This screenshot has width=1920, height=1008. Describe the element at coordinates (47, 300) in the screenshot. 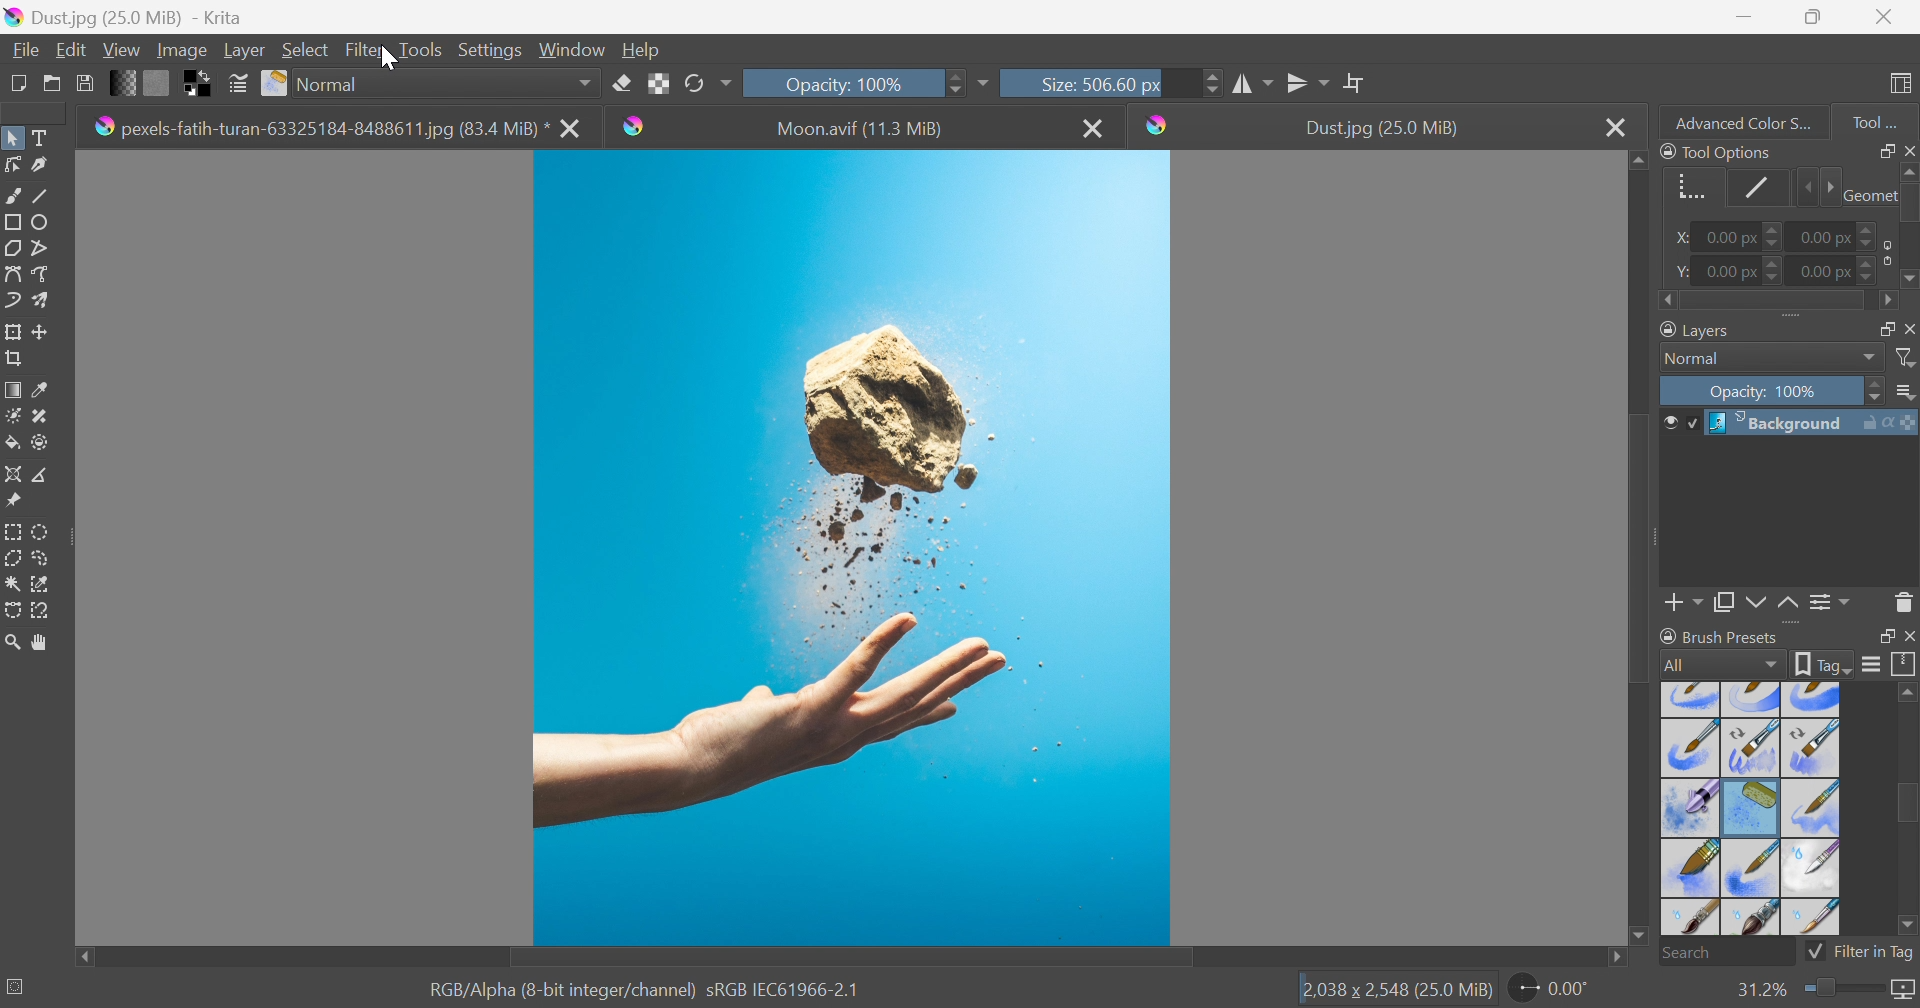

I see `Multibrush tool` at that location.